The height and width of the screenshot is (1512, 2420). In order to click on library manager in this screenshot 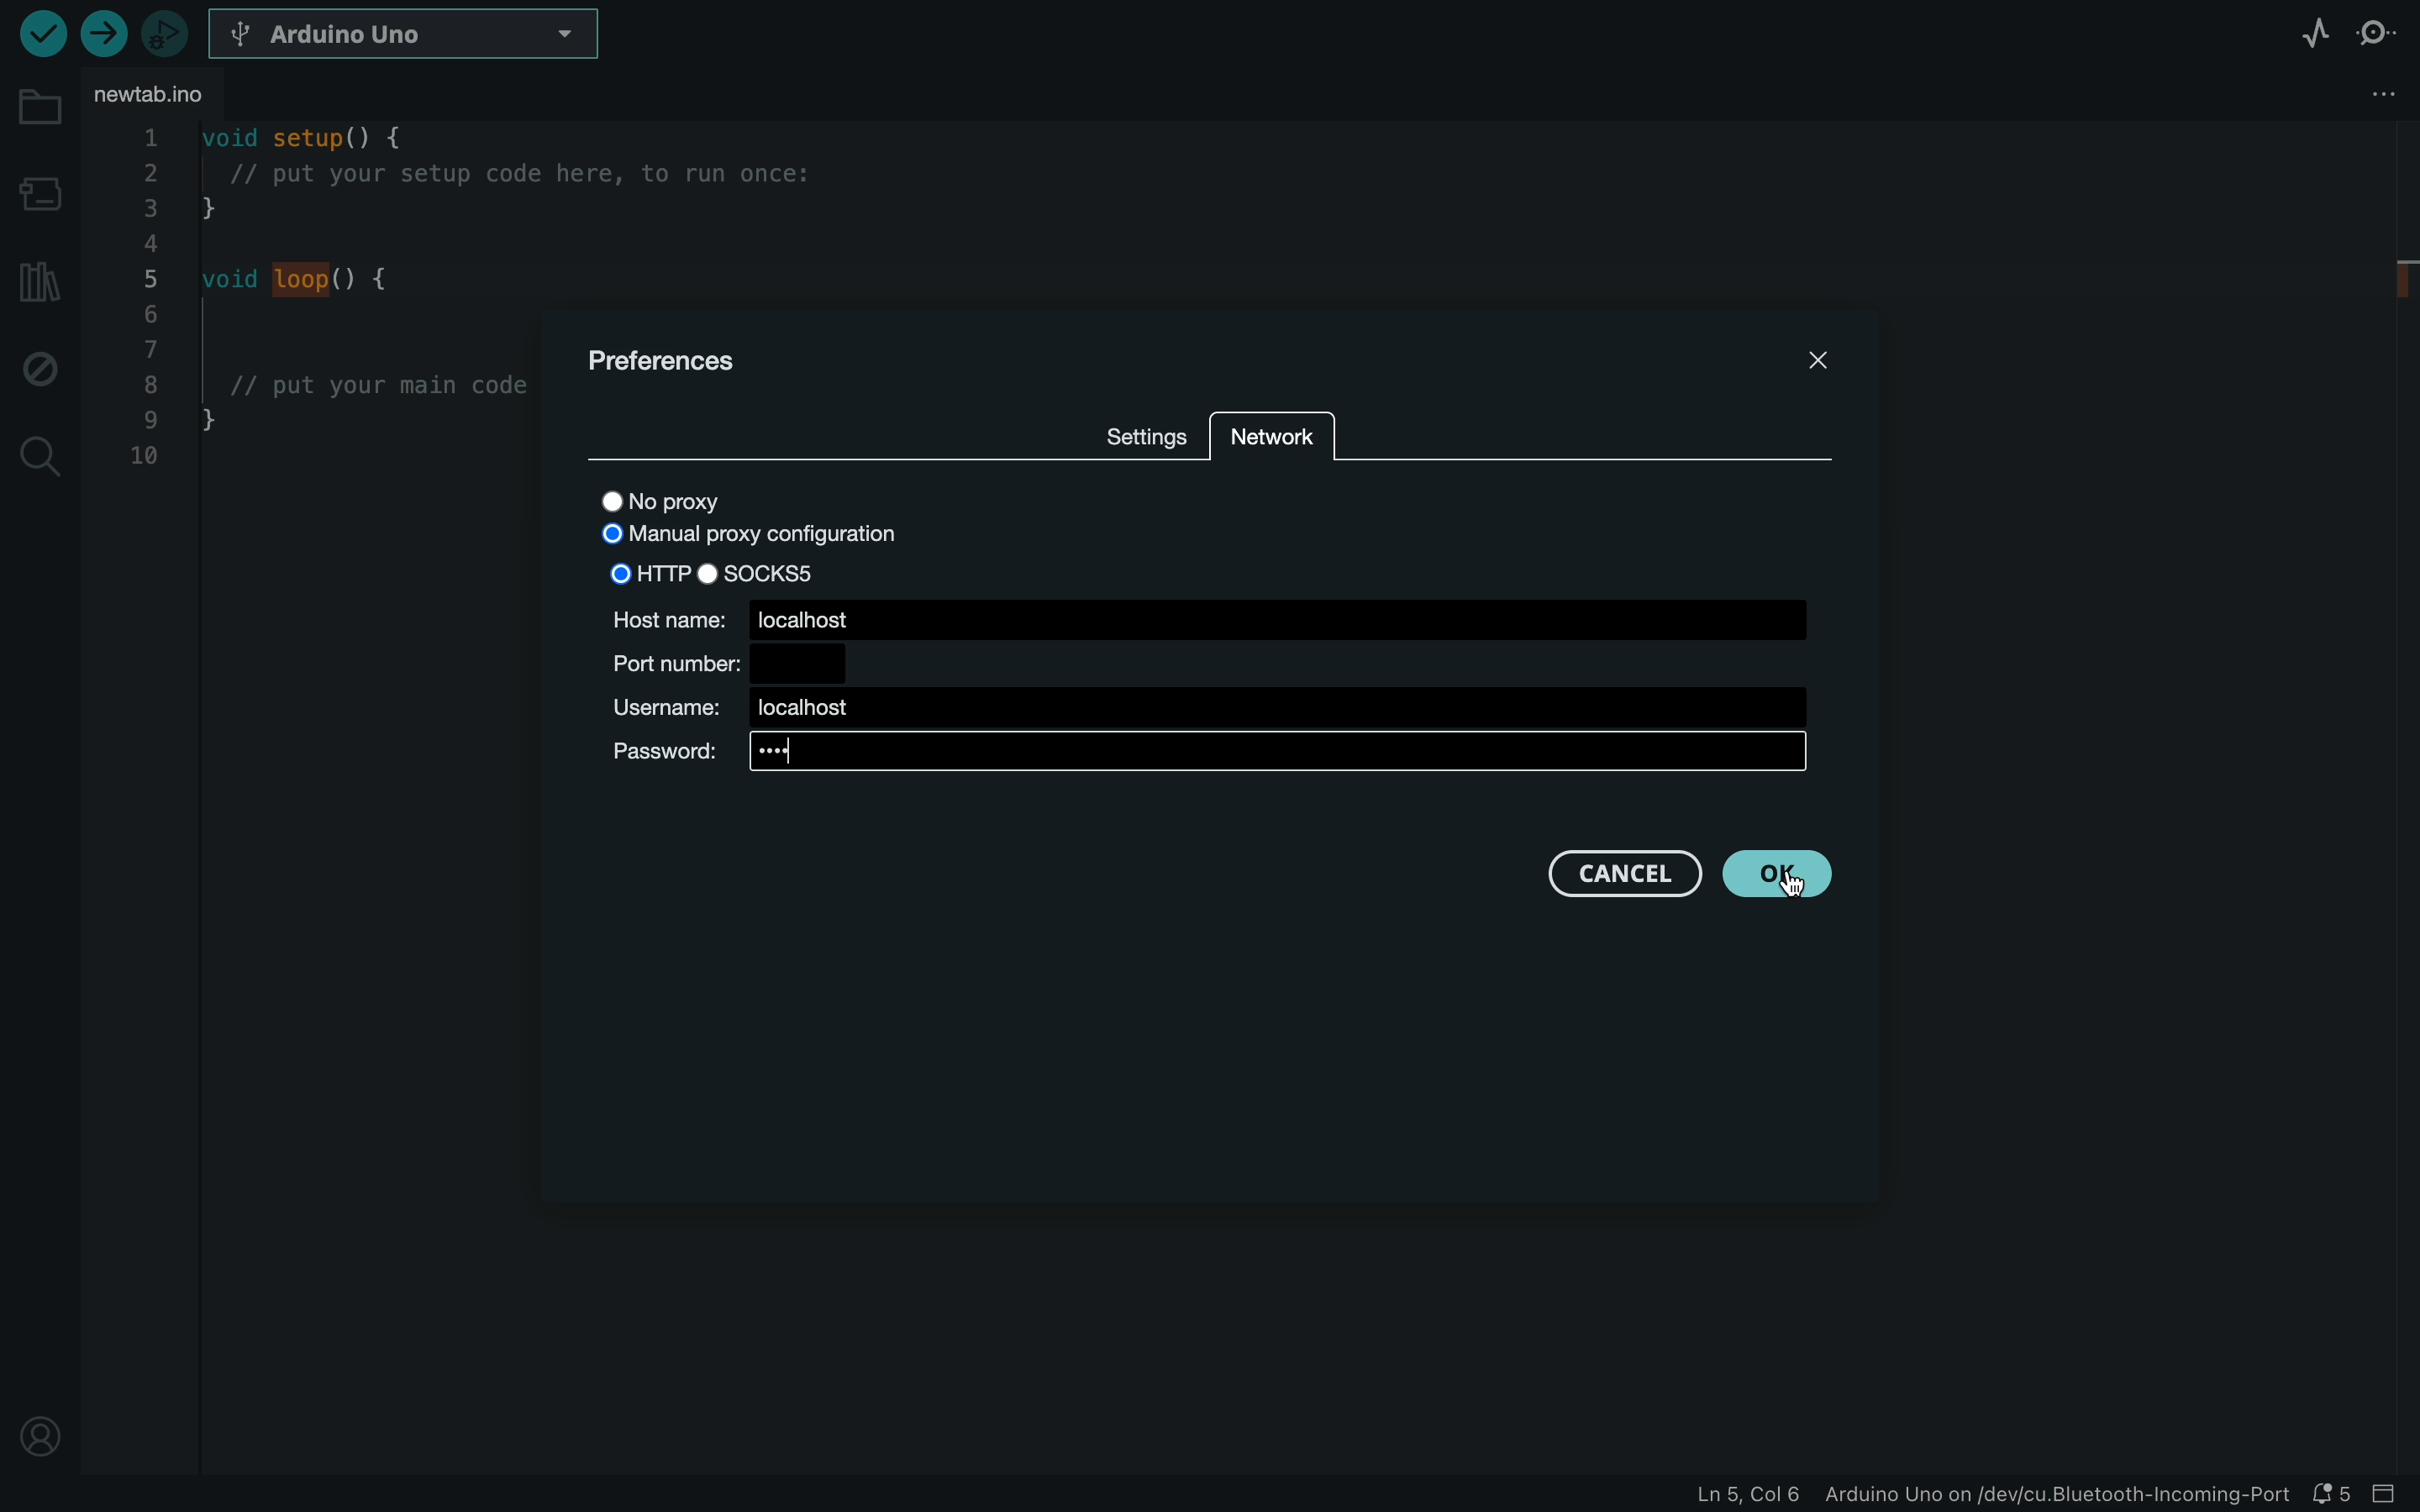, I will do `click(38, 284)`.